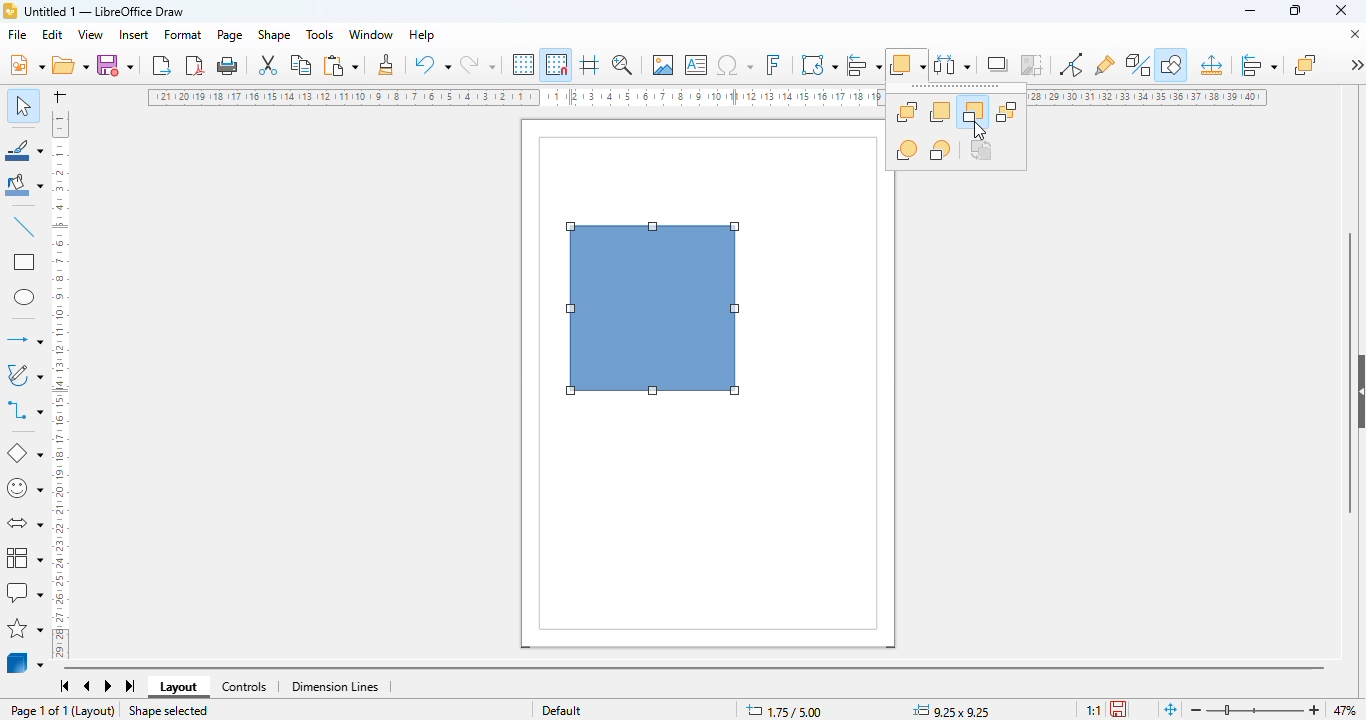 This screenshot has width=1366, height=720. What do you see at coordinates (1093, 709) in the screenshot?
I see `scaling factor of the document` at bounding box center [1093, 709].